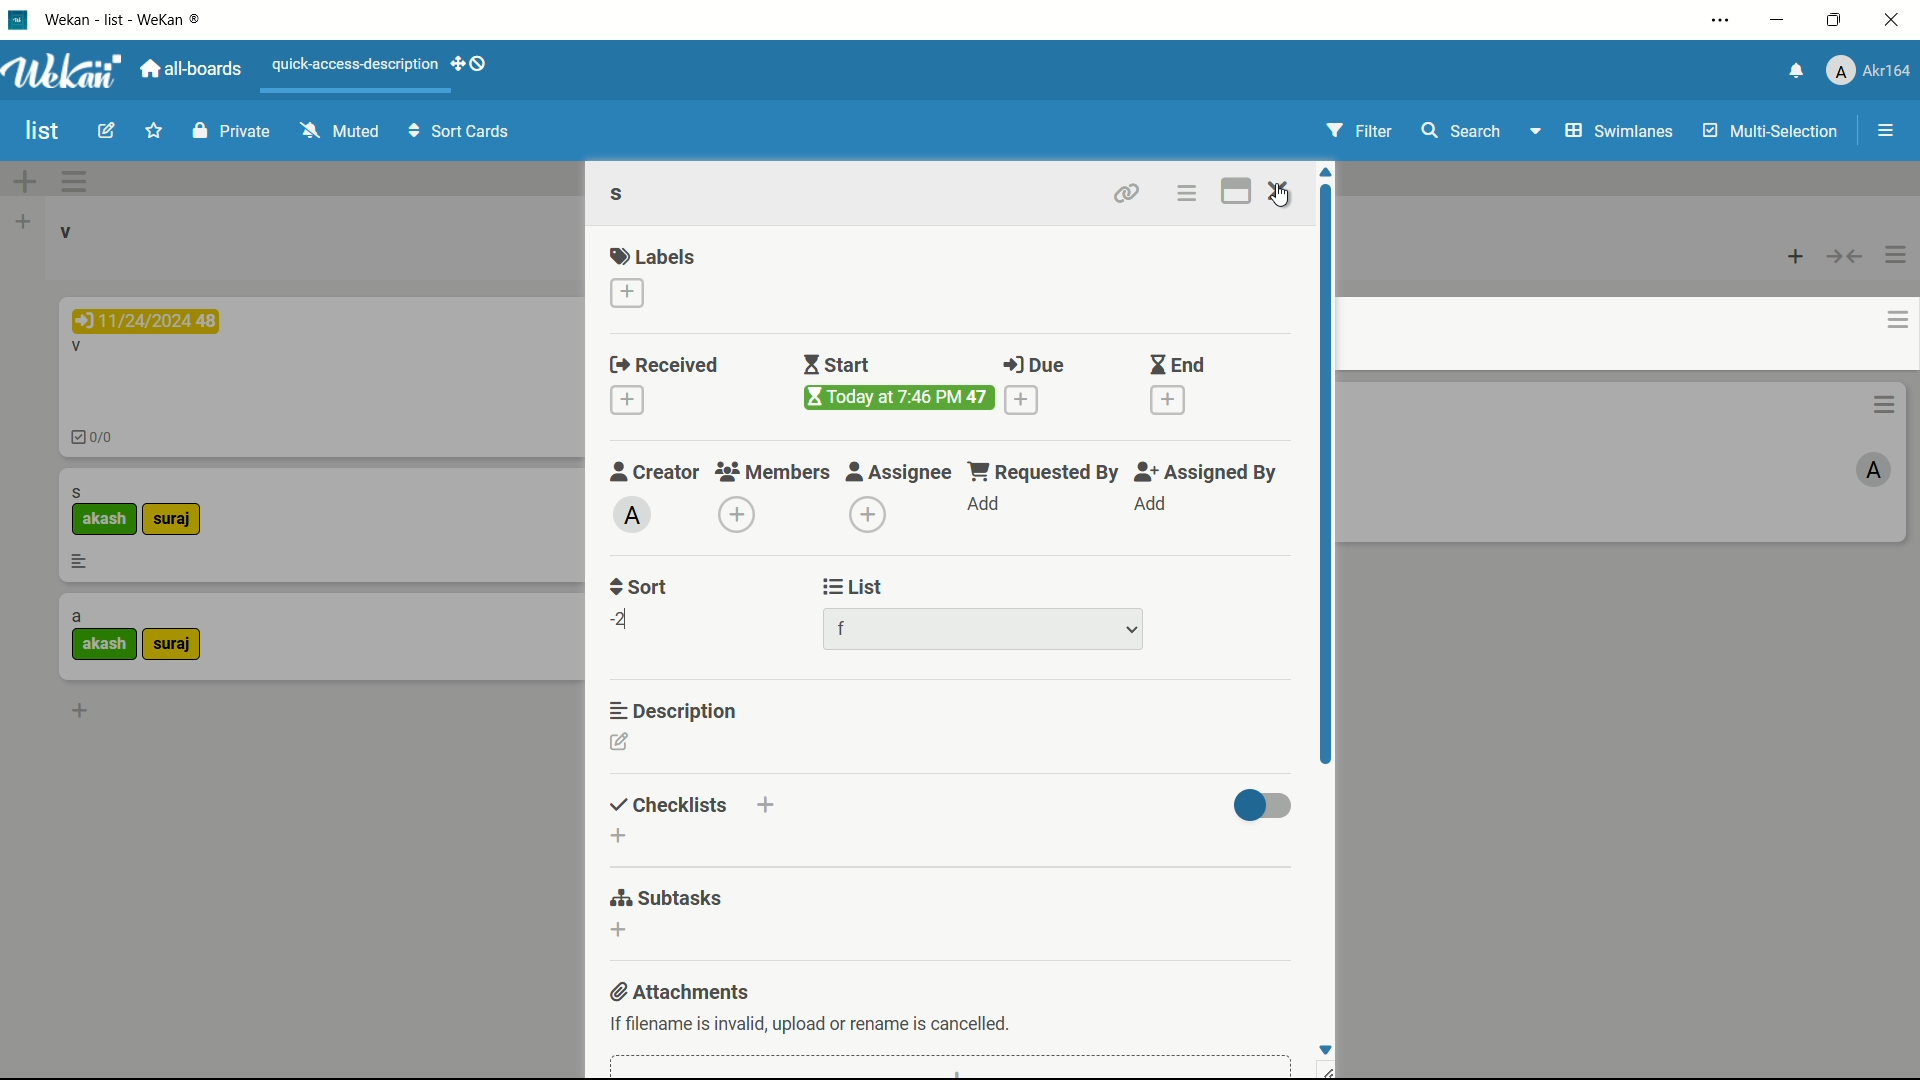  Describe the element at coordinates (173, 520) in the screenshot. I see `label-2` at that location.